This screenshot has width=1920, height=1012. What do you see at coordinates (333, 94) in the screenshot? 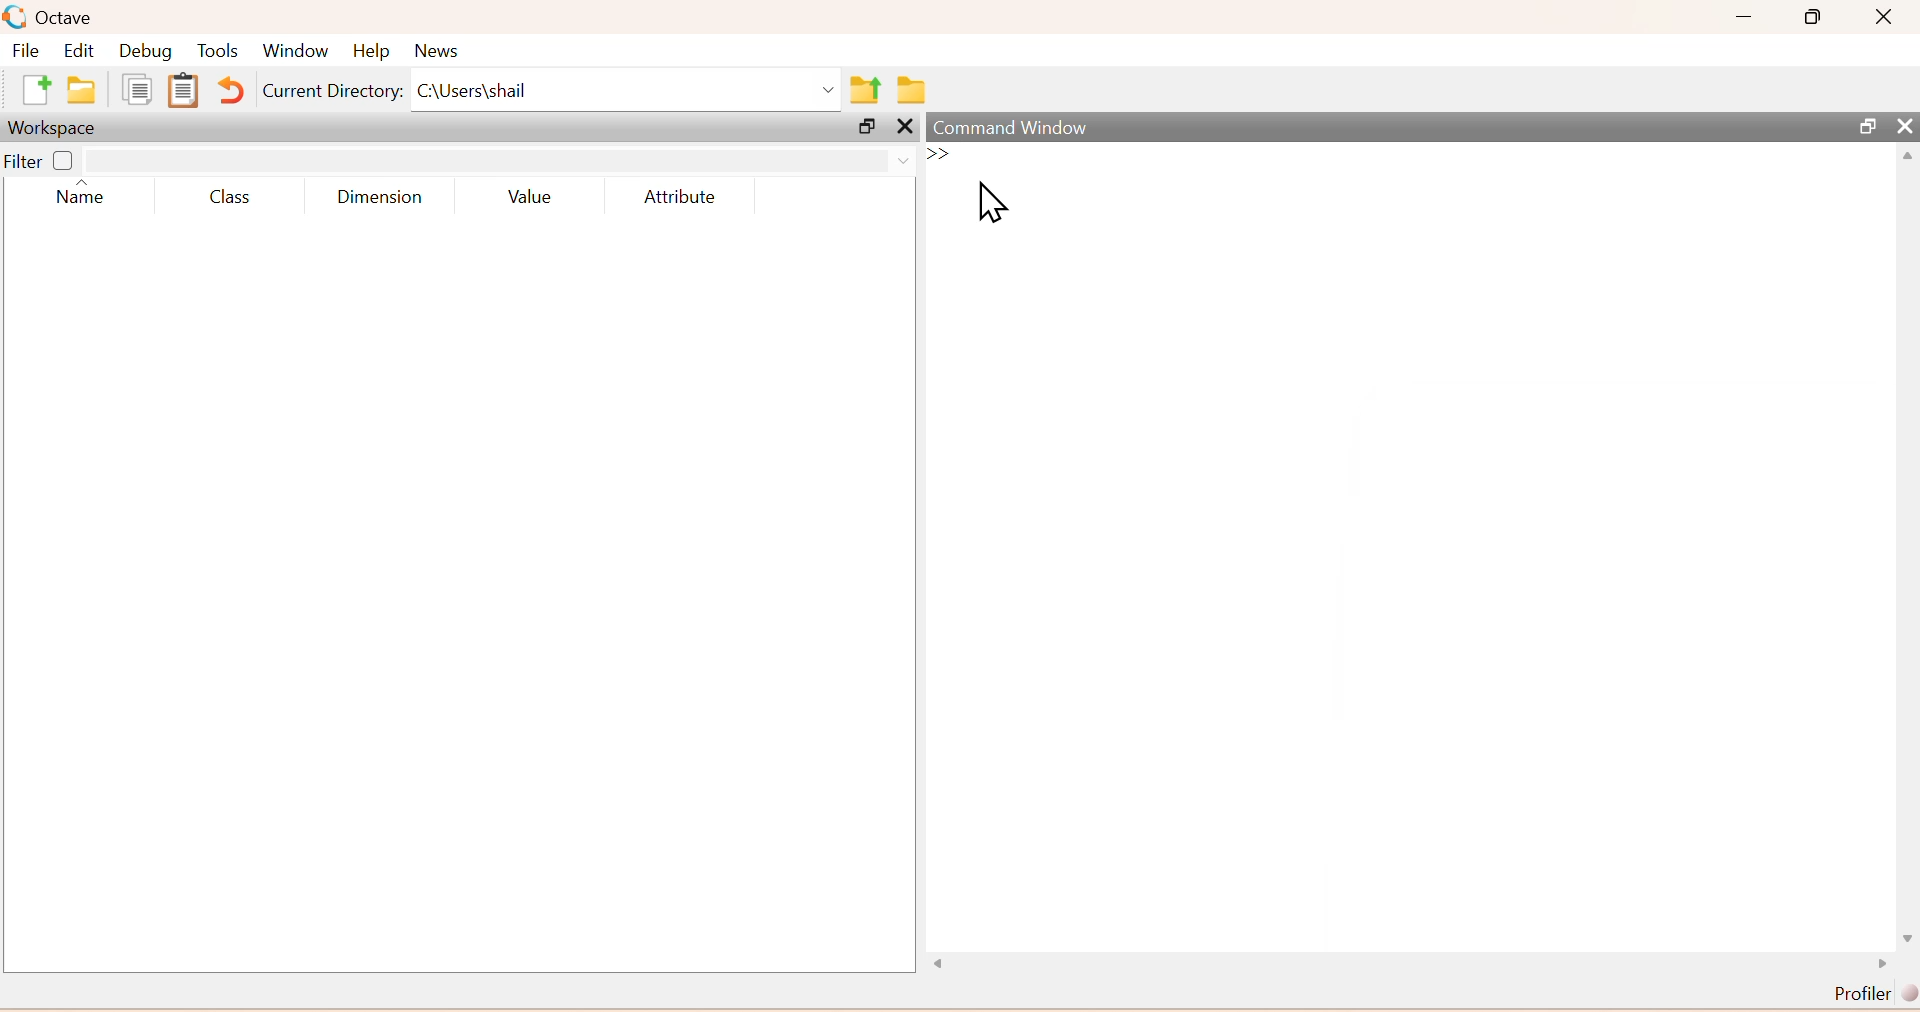
I see `Current Directory:` at bounding box center [333, 94].